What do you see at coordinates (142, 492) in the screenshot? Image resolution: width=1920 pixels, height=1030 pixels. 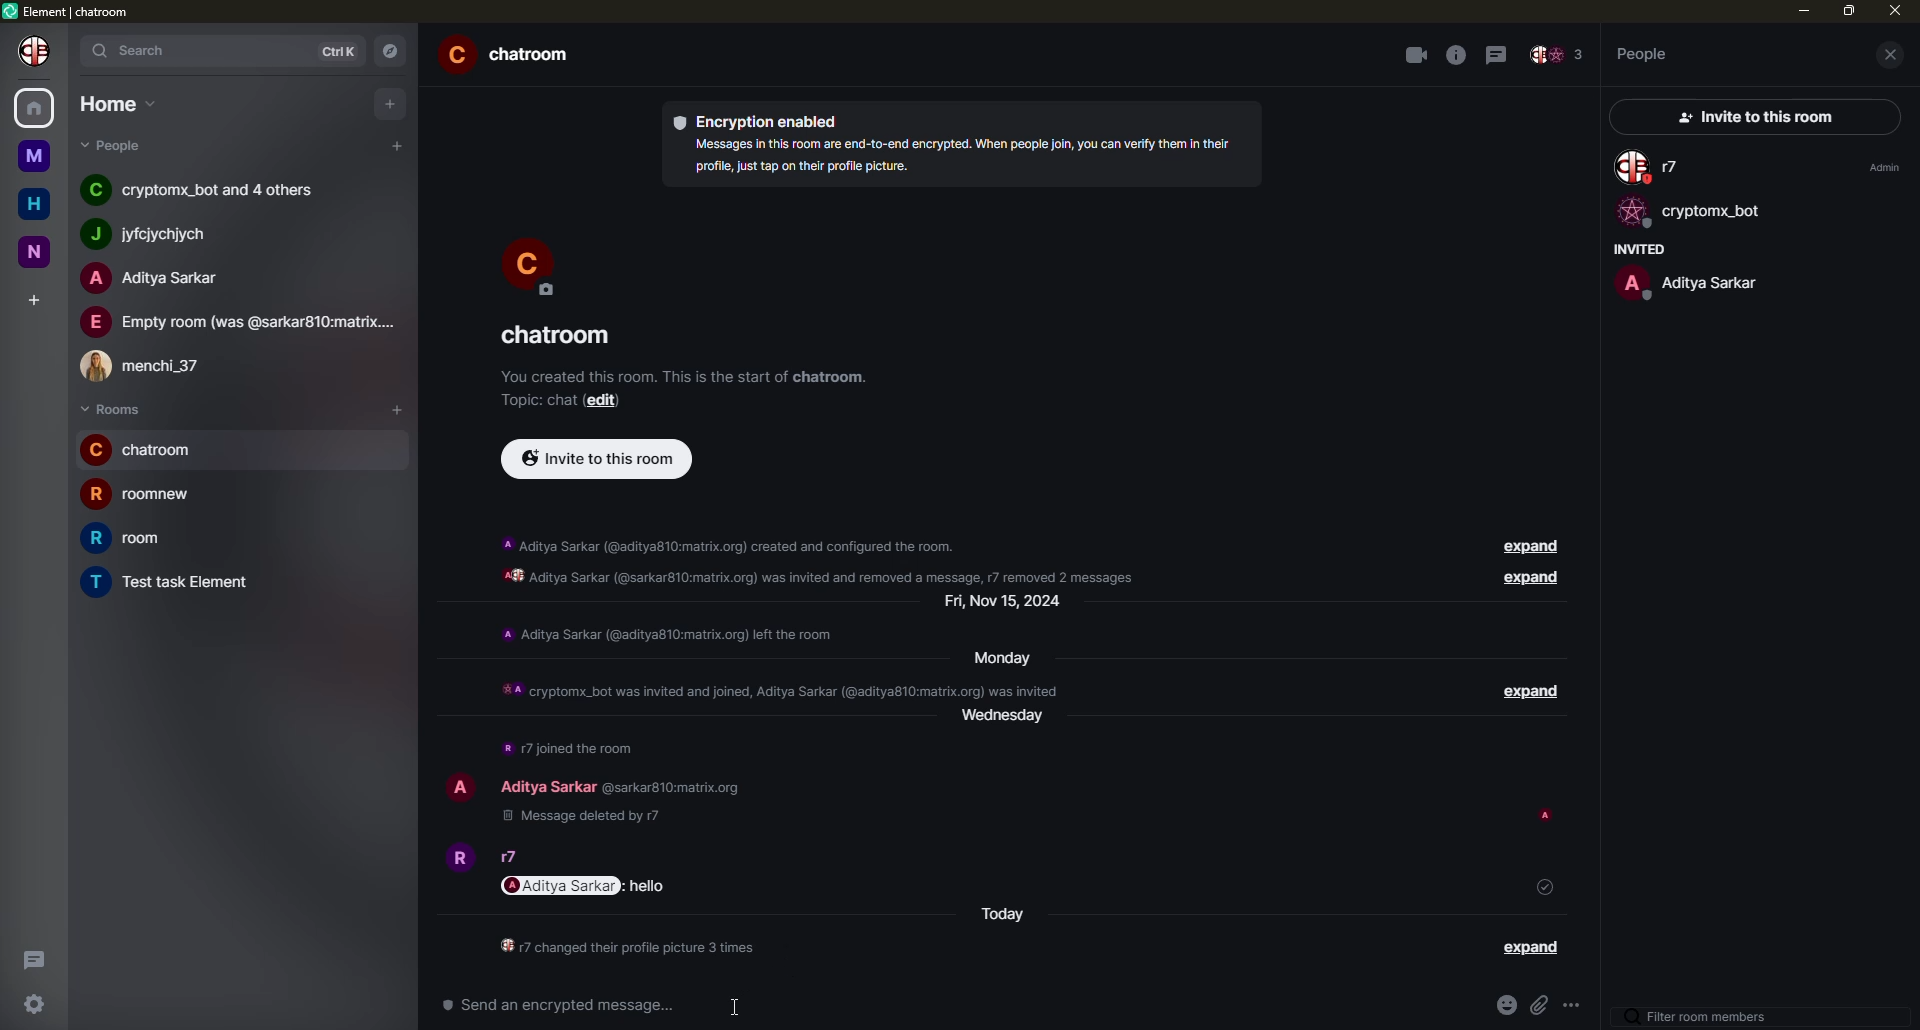 I see `room` at bounding box center [142, 492].